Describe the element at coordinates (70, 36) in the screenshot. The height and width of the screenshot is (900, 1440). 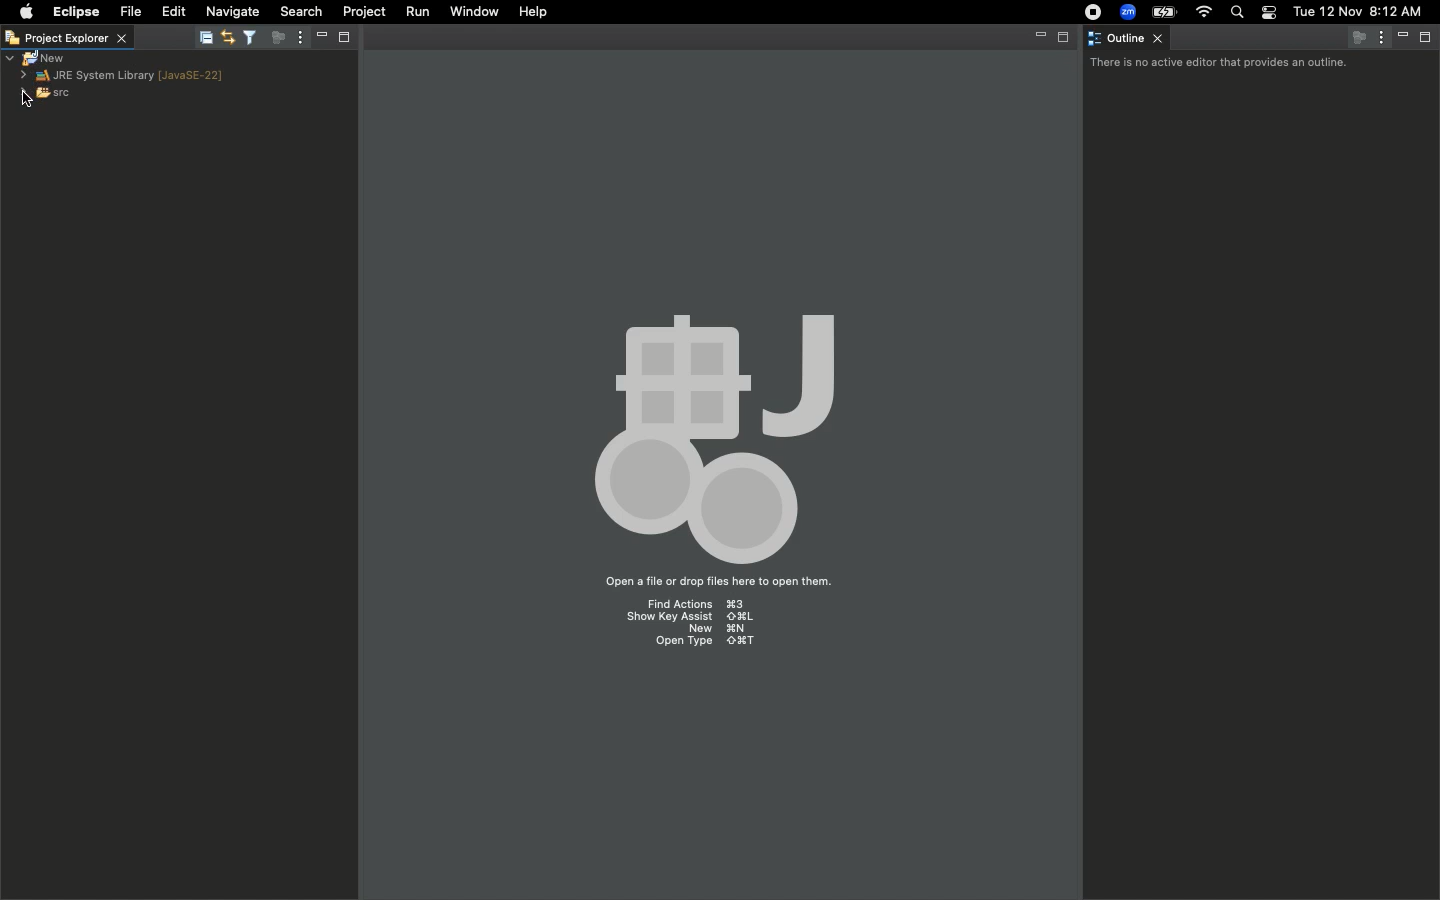
I see `Project explorer` at that location.